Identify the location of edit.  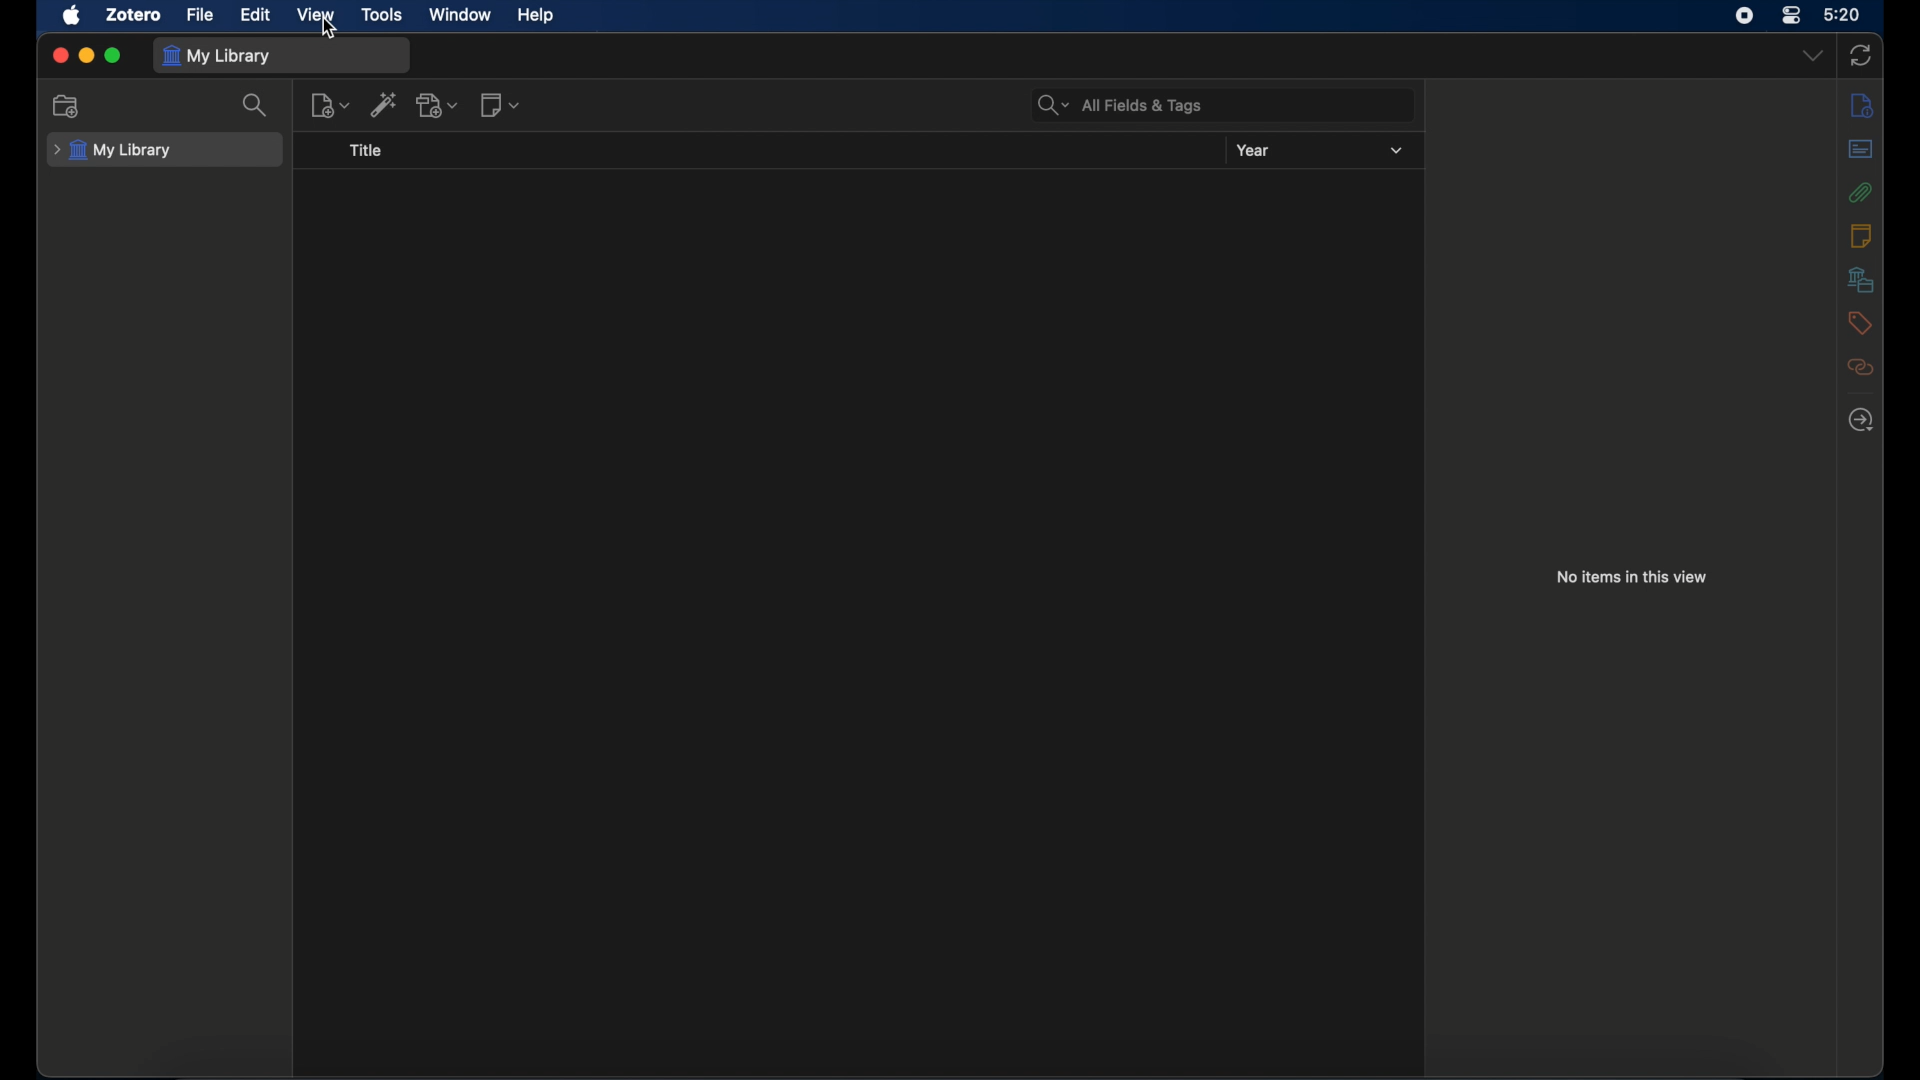
(258, 14).